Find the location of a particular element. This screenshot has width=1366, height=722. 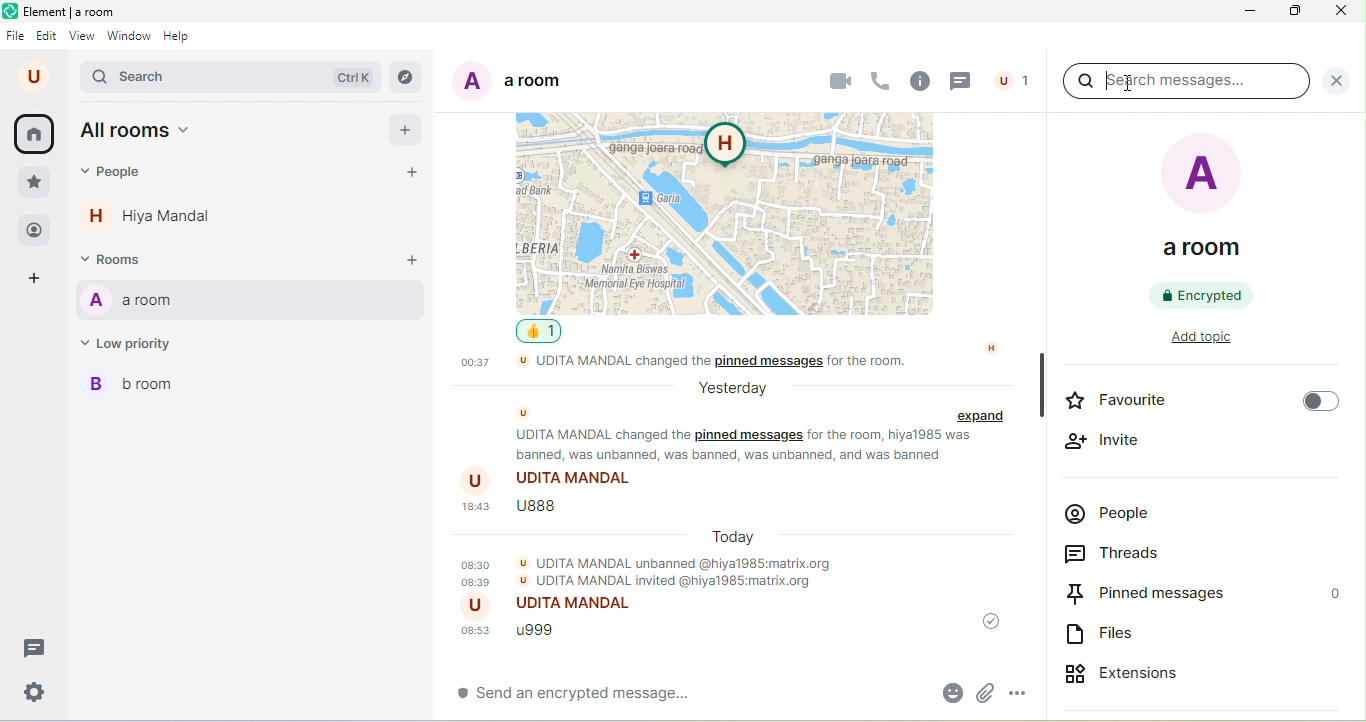

add room is located at coordinates (411, 261).